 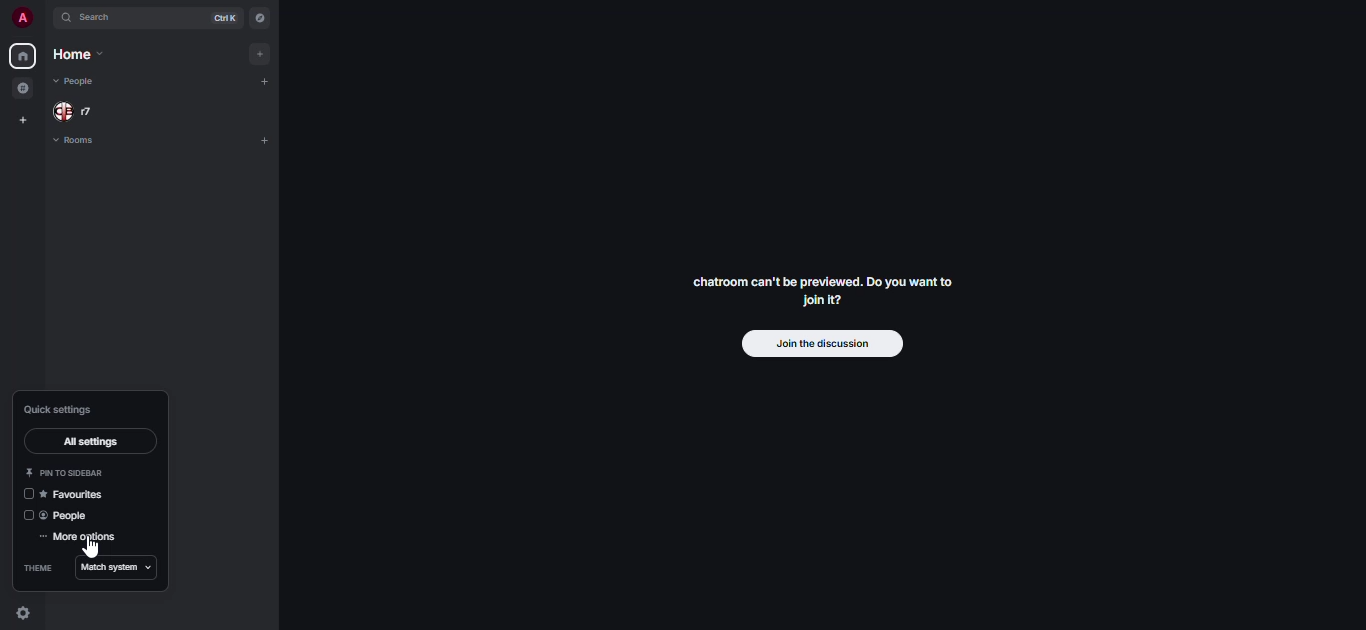 I want to click on create space, so click(x=22, y=121).